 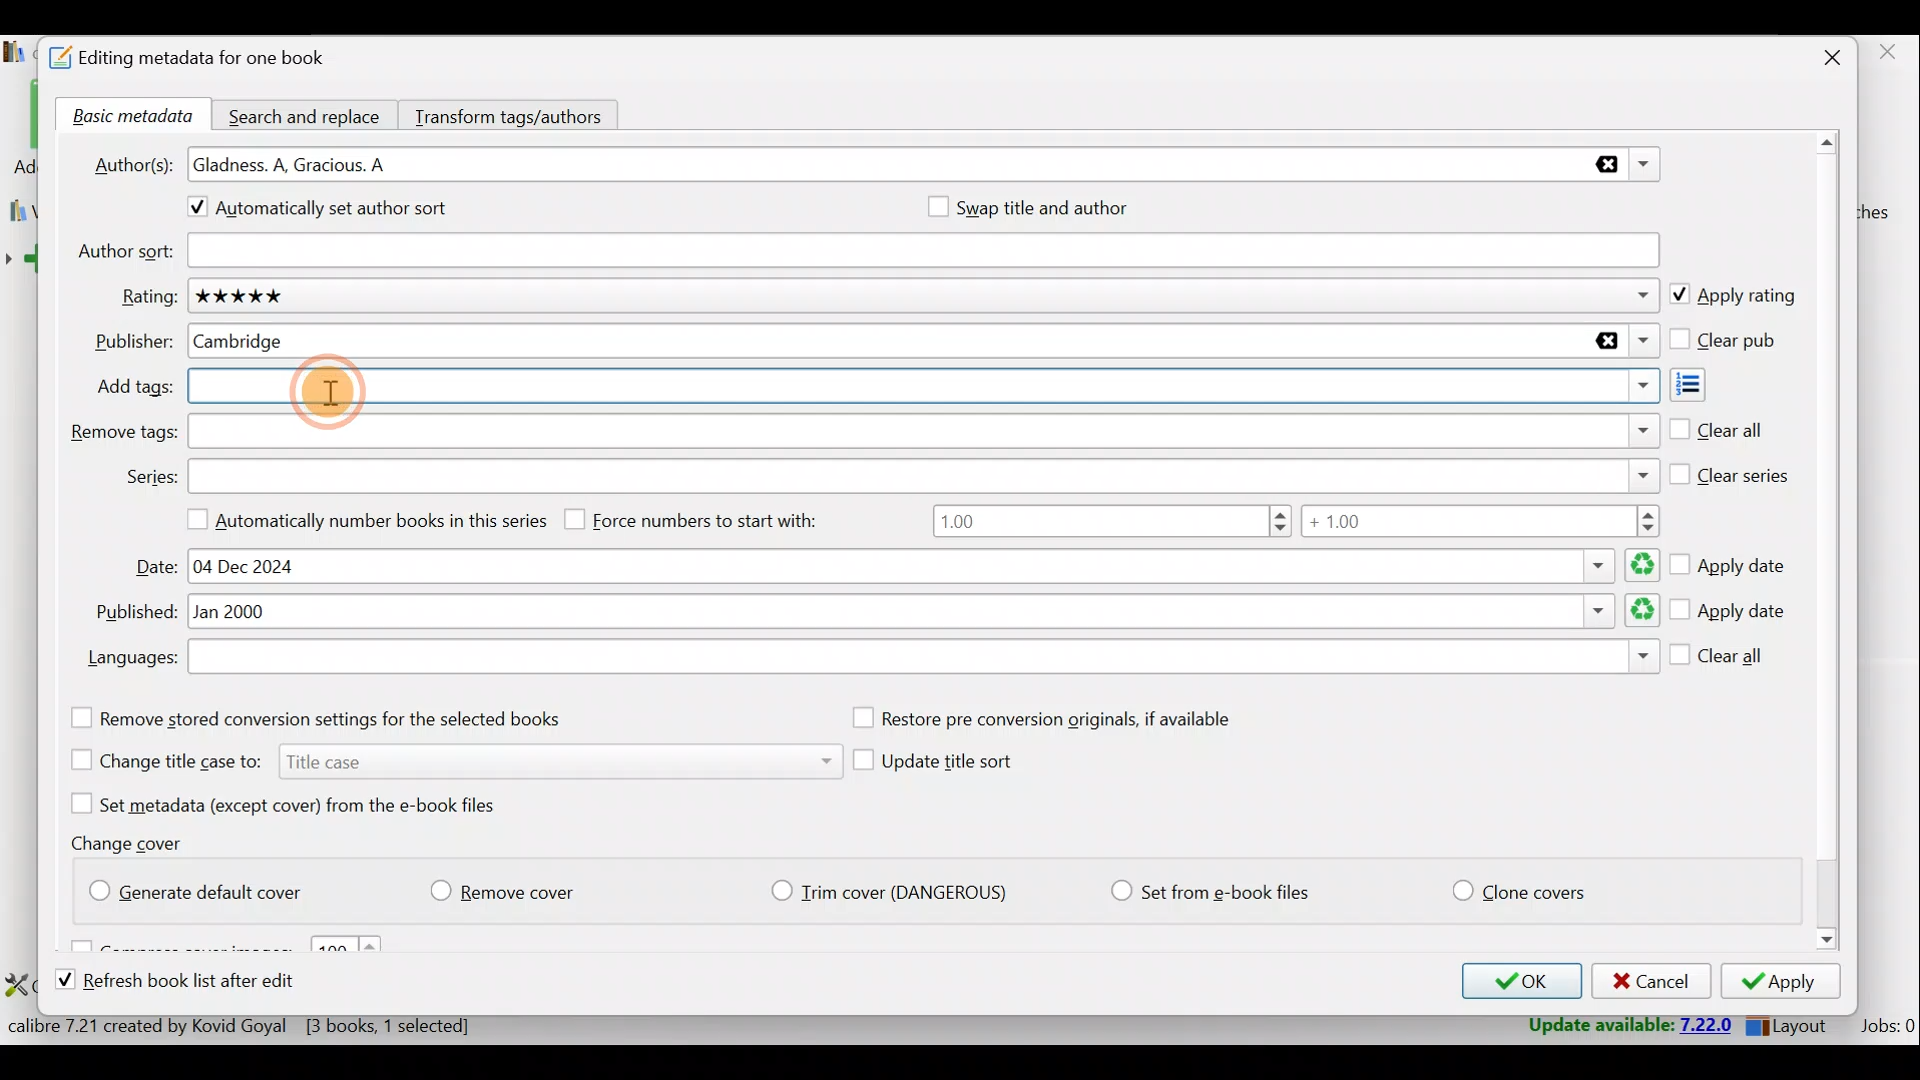 What do you see at coordinates (127, 117) in the screenshot?
I see `Basic metadata` at bounding box center [127, 117].